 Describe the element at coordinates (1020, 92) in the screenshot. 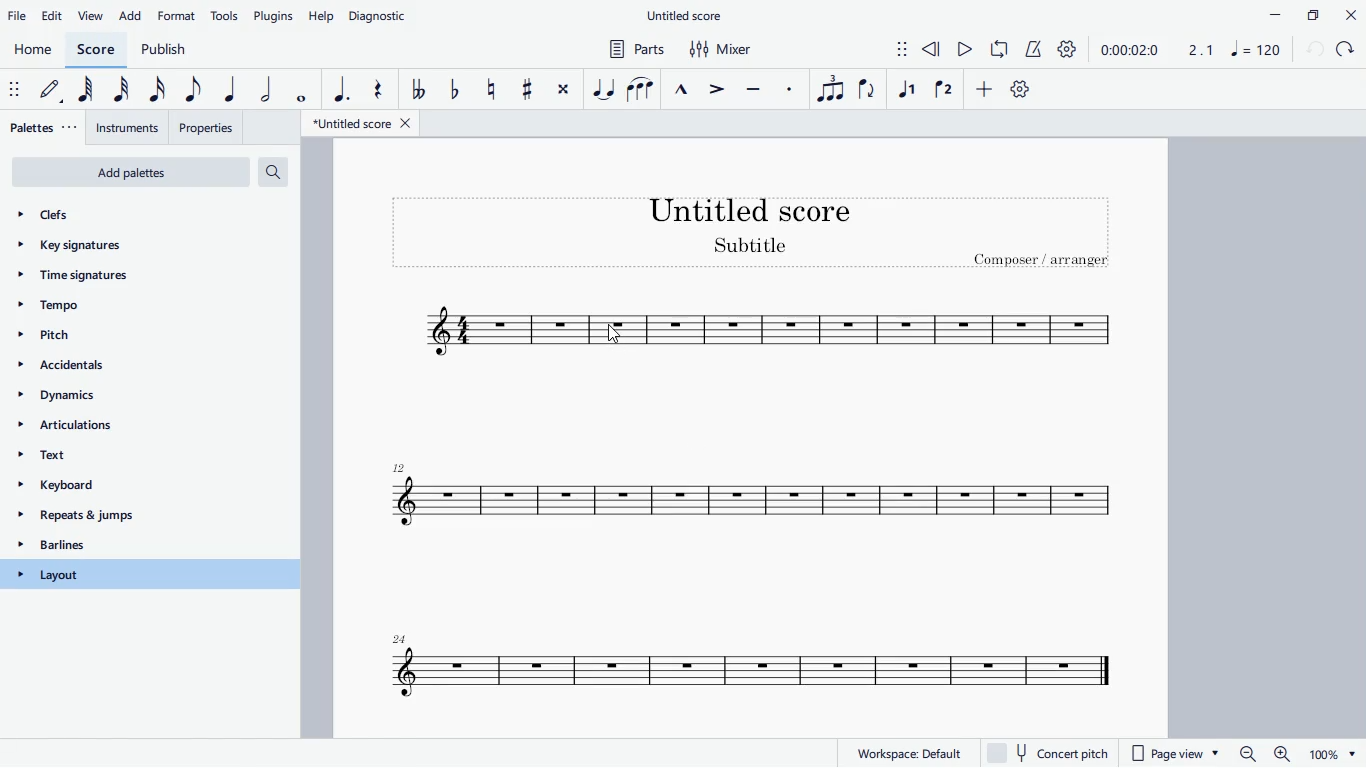

I see `default` at that location.